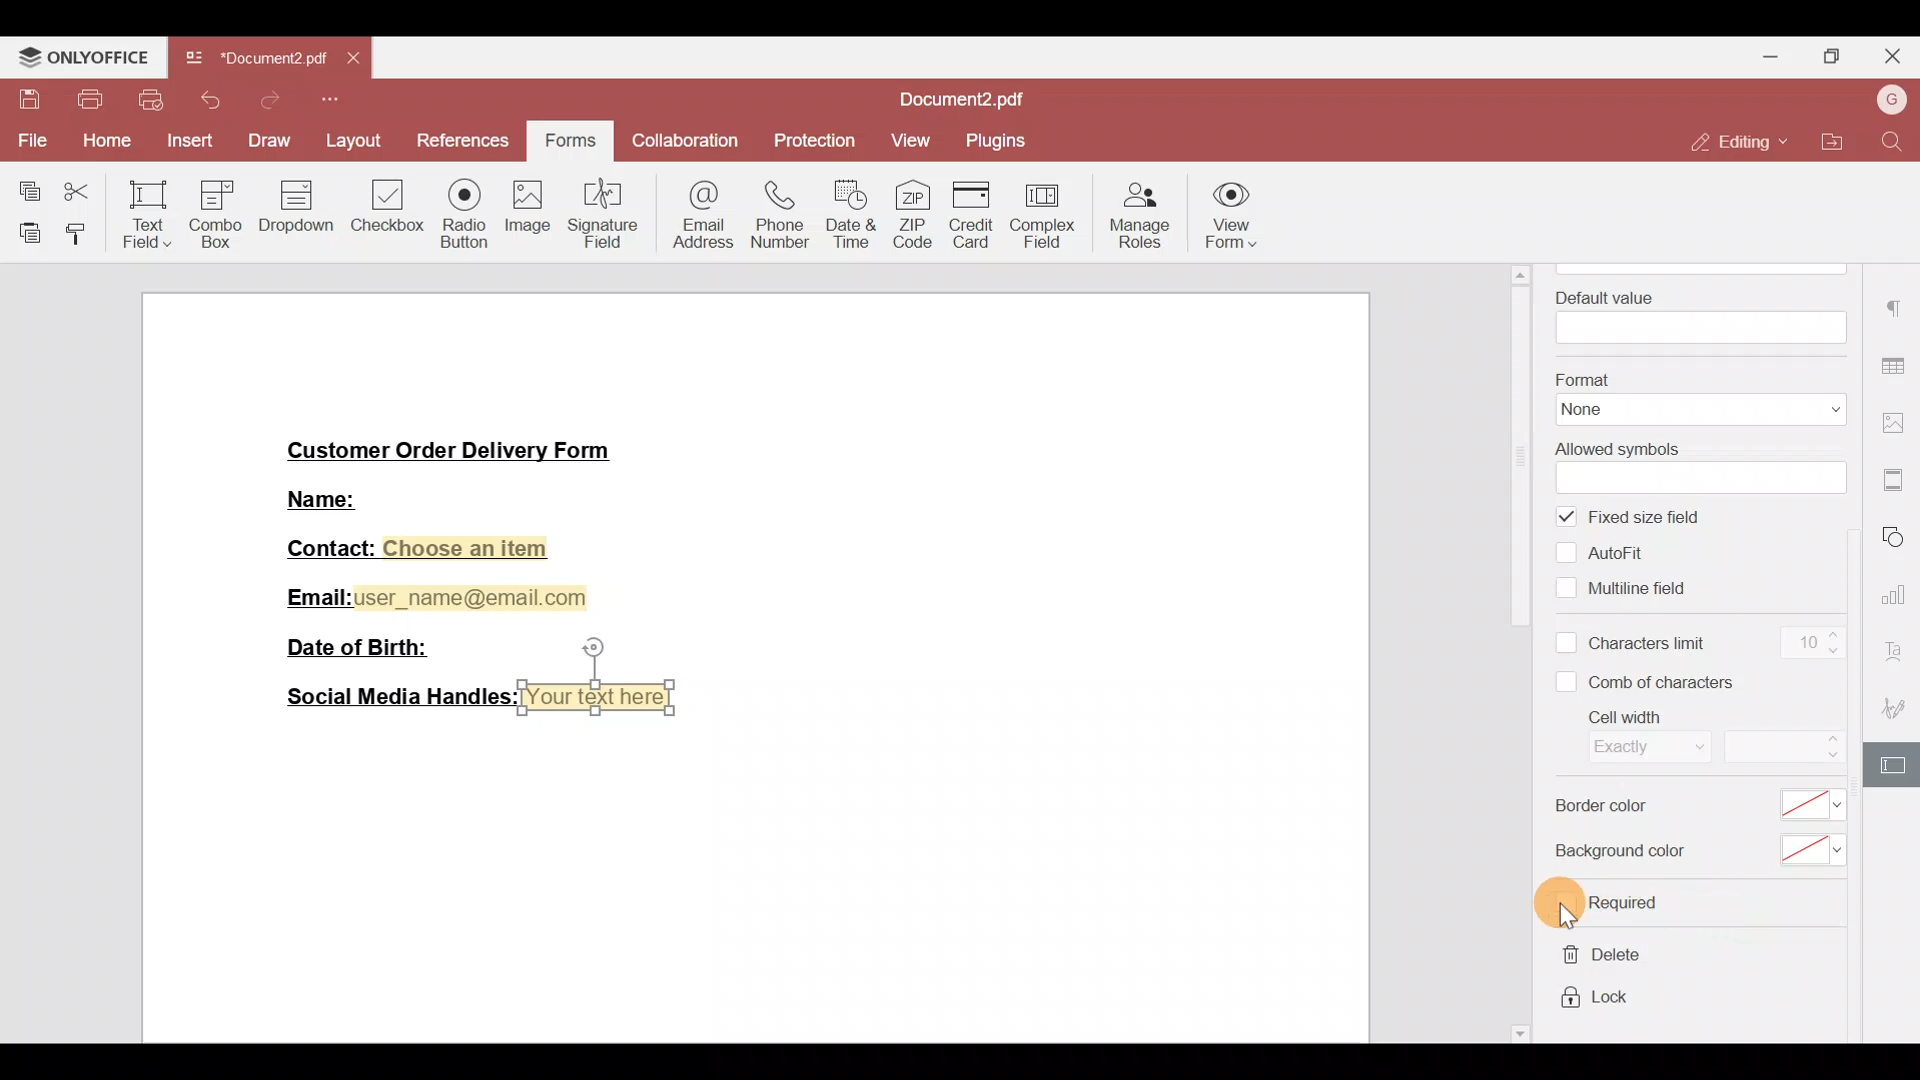 The height and width of the screenshot is (1080, 1920). Describe the element at coordinates (1694, 464) in the screenshot. I see `Allowed symbols` at that location.